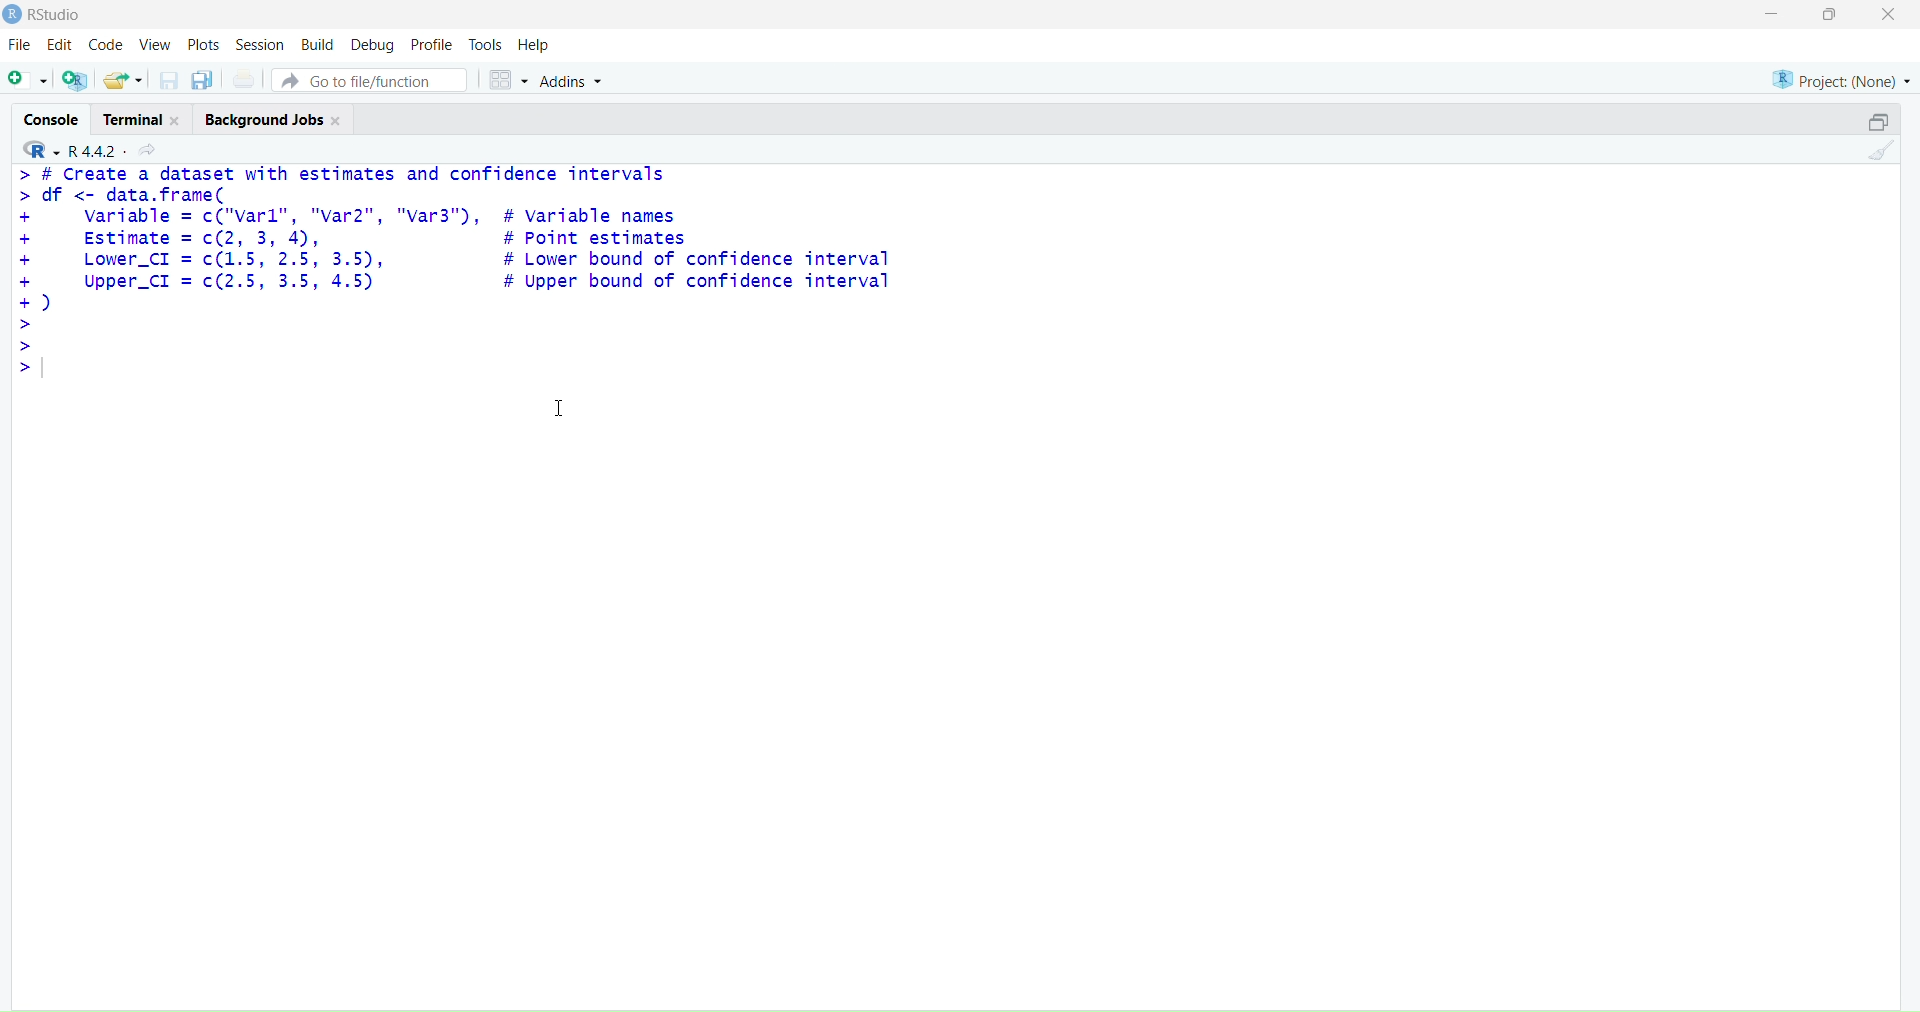  I want to click on cursor, so click(558, 410).